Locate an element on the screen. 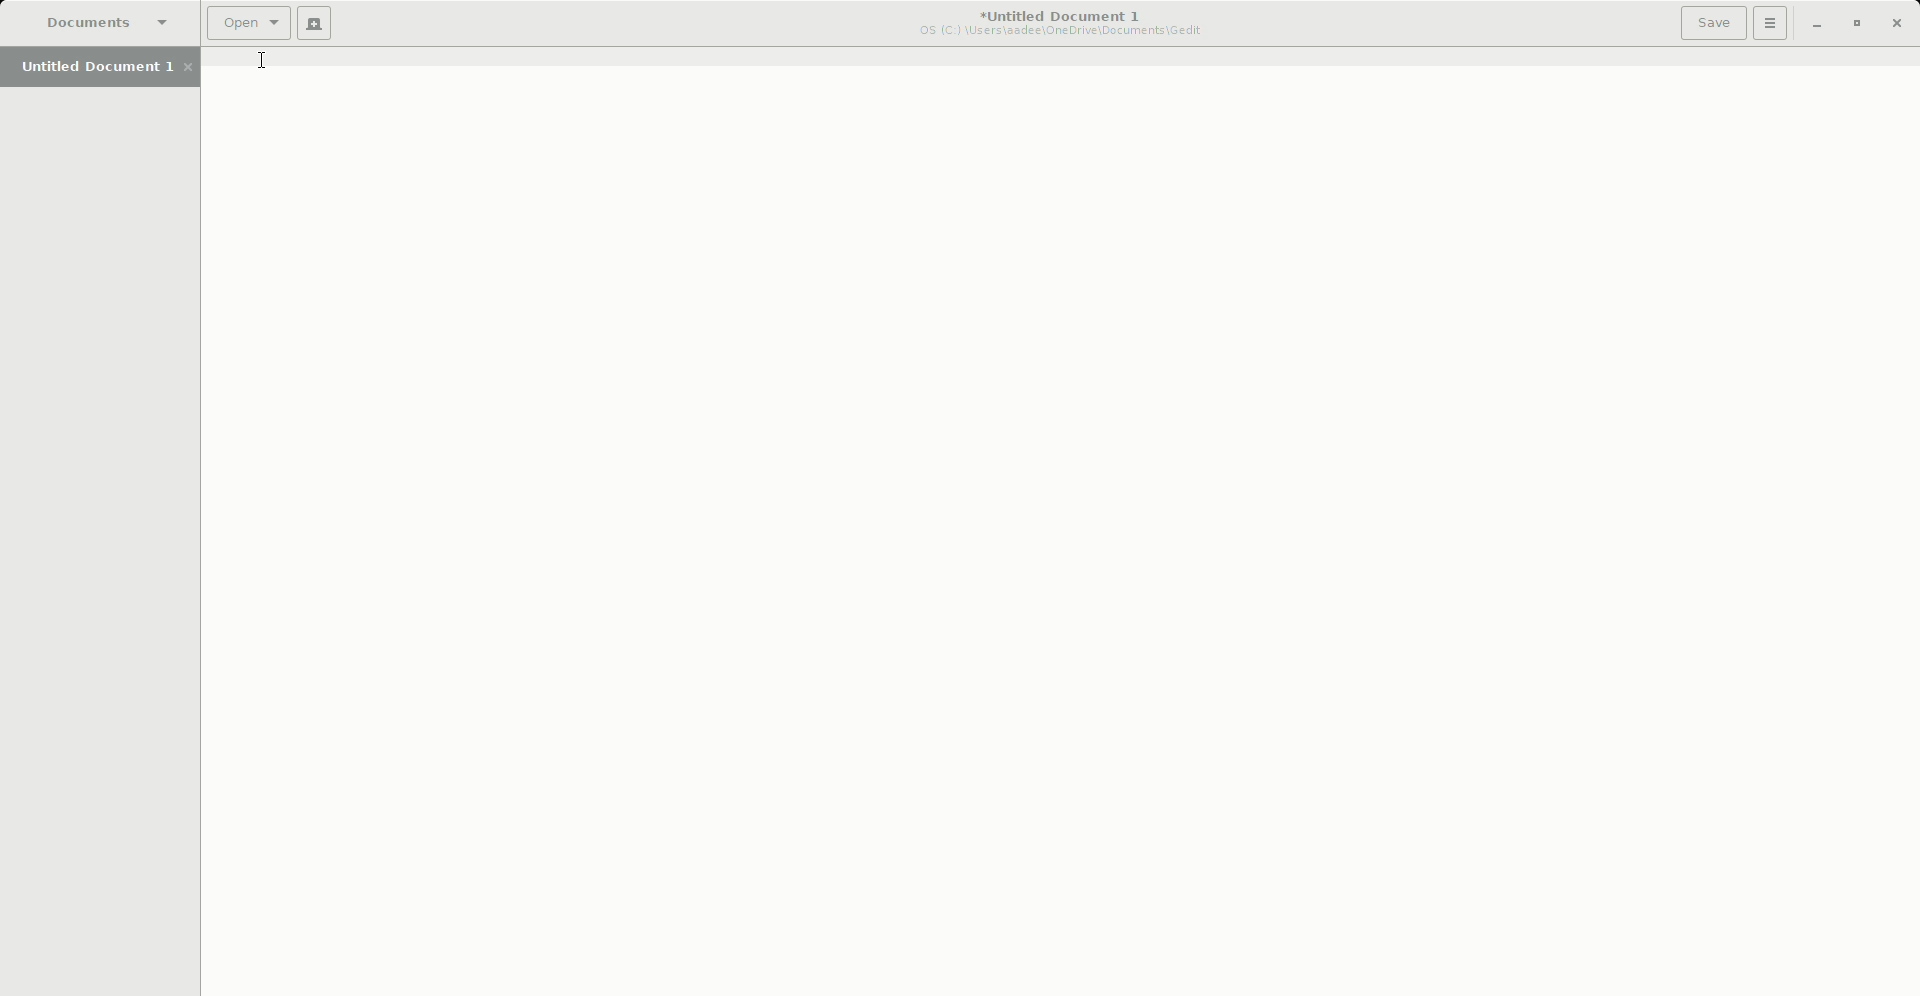 The image size is (1920, 996). Documents is located at coordinates (105, 22).